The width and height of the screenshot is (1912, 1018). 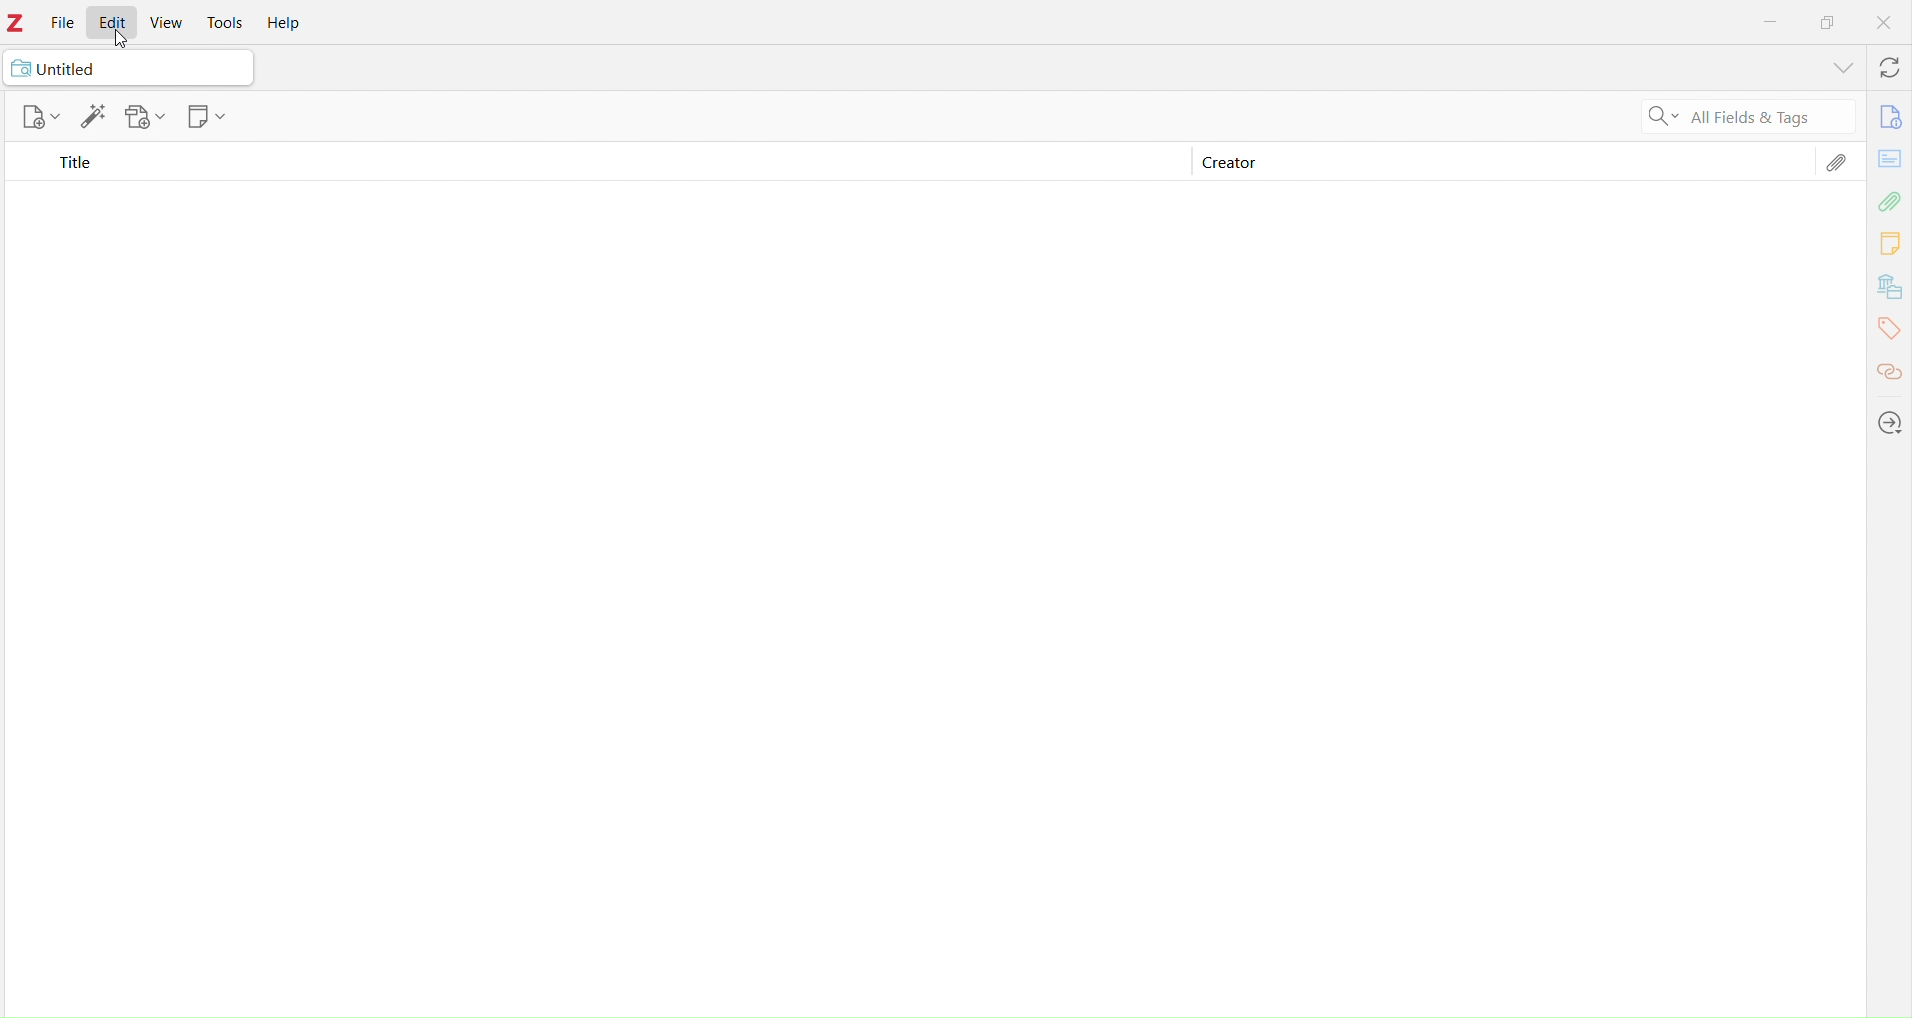 I want to click on Tools, so click(x=230, y=23).